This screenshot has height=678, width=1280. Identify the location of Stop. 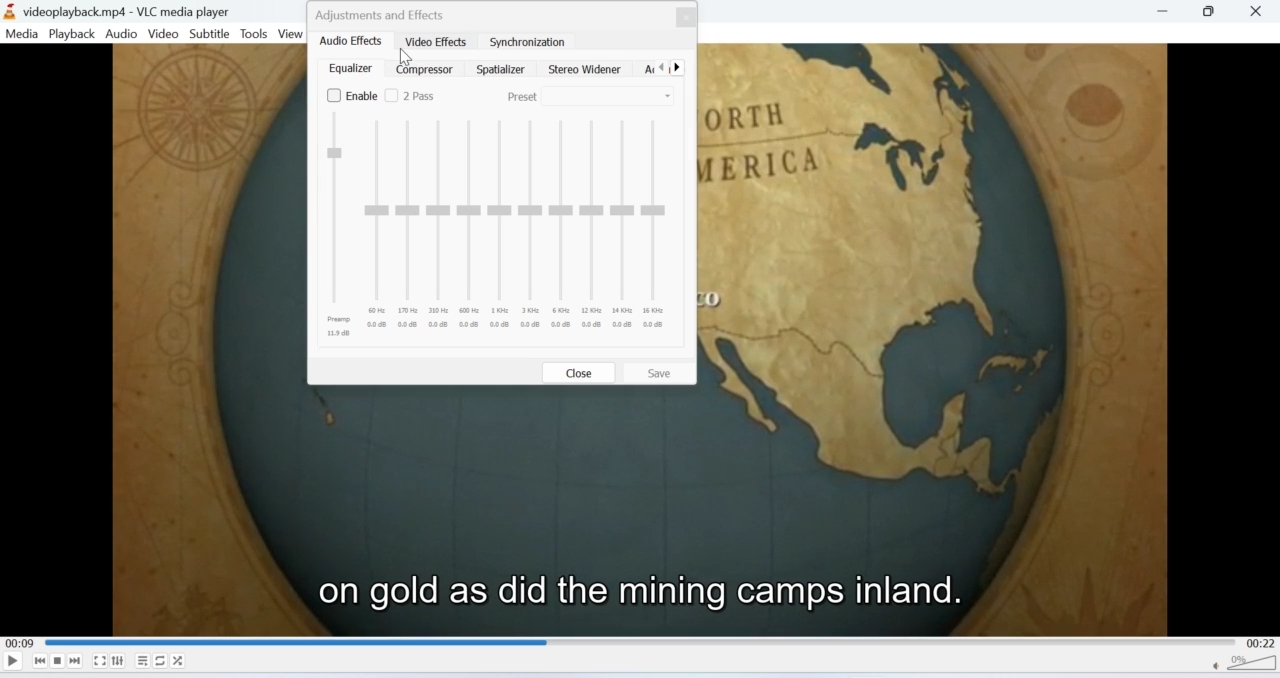
(58, 661).